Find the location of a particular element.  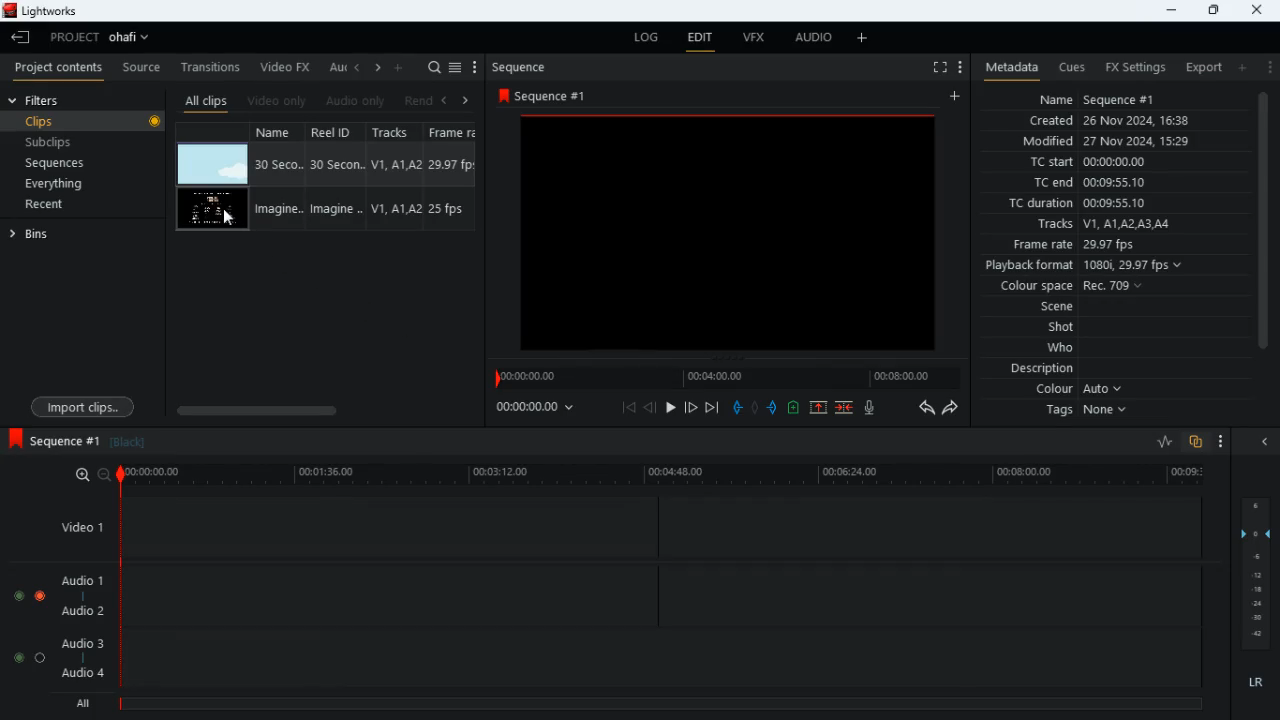

audio 2 is located at coordinates (78, 613).